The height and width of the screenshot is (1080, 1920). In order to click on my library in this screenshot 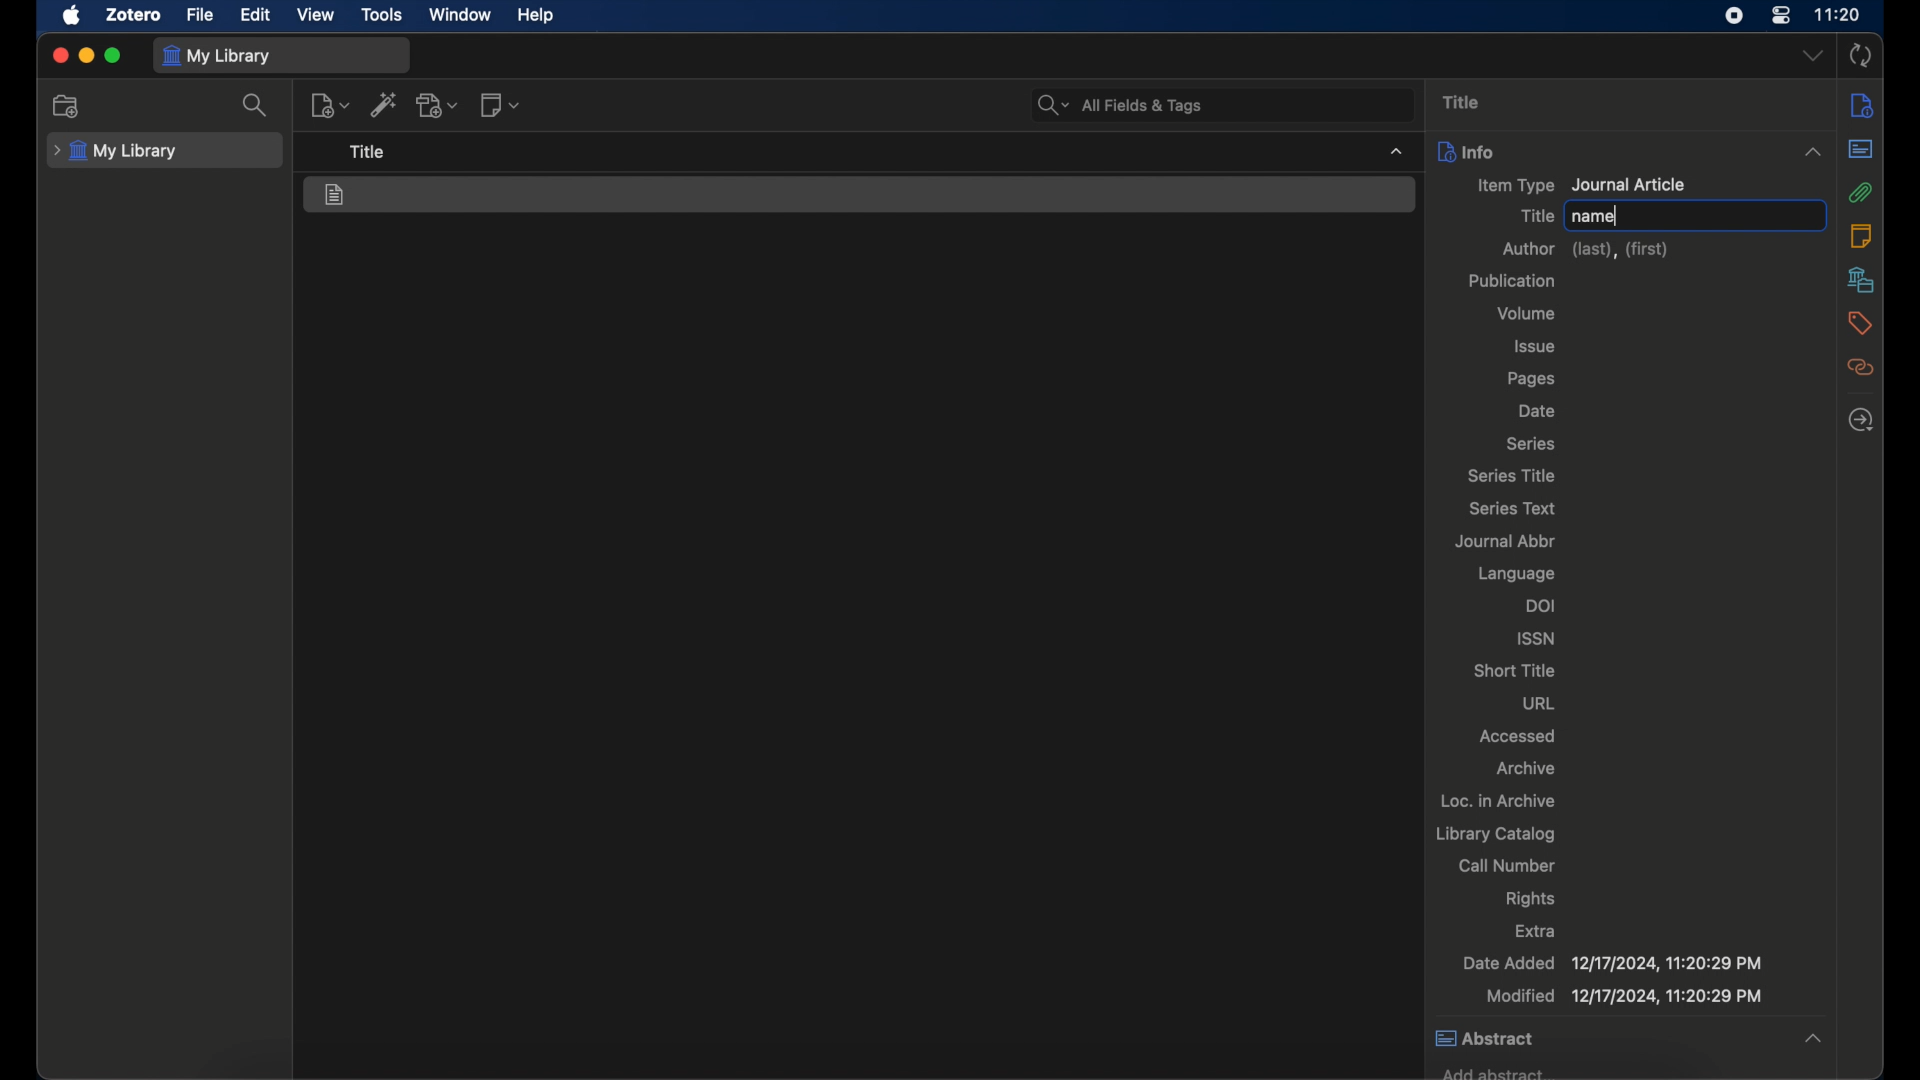, I will do `click(215, 56)`.